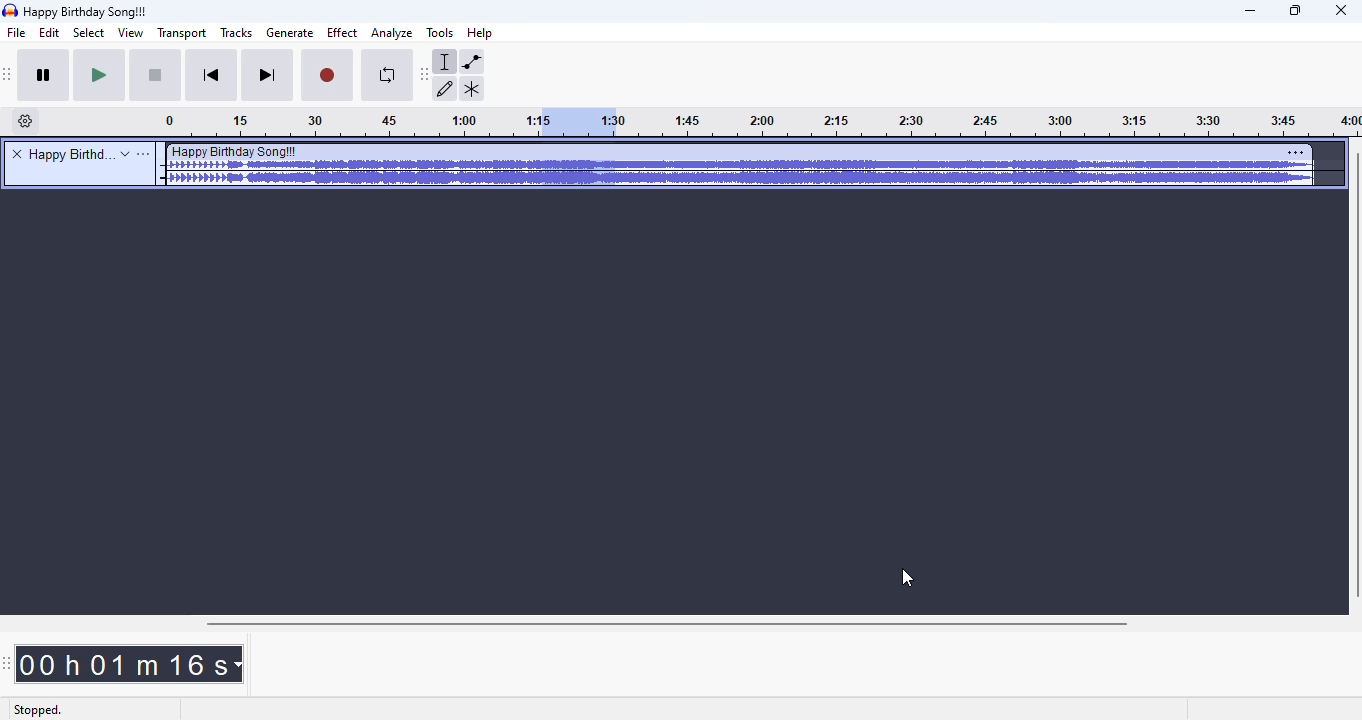 This screenshot has width=1362, height=720. What do you see at coordinates (1353, 376) in the screenshot?
I see `vertical scroll bar` at bounding box center [1353, 376].